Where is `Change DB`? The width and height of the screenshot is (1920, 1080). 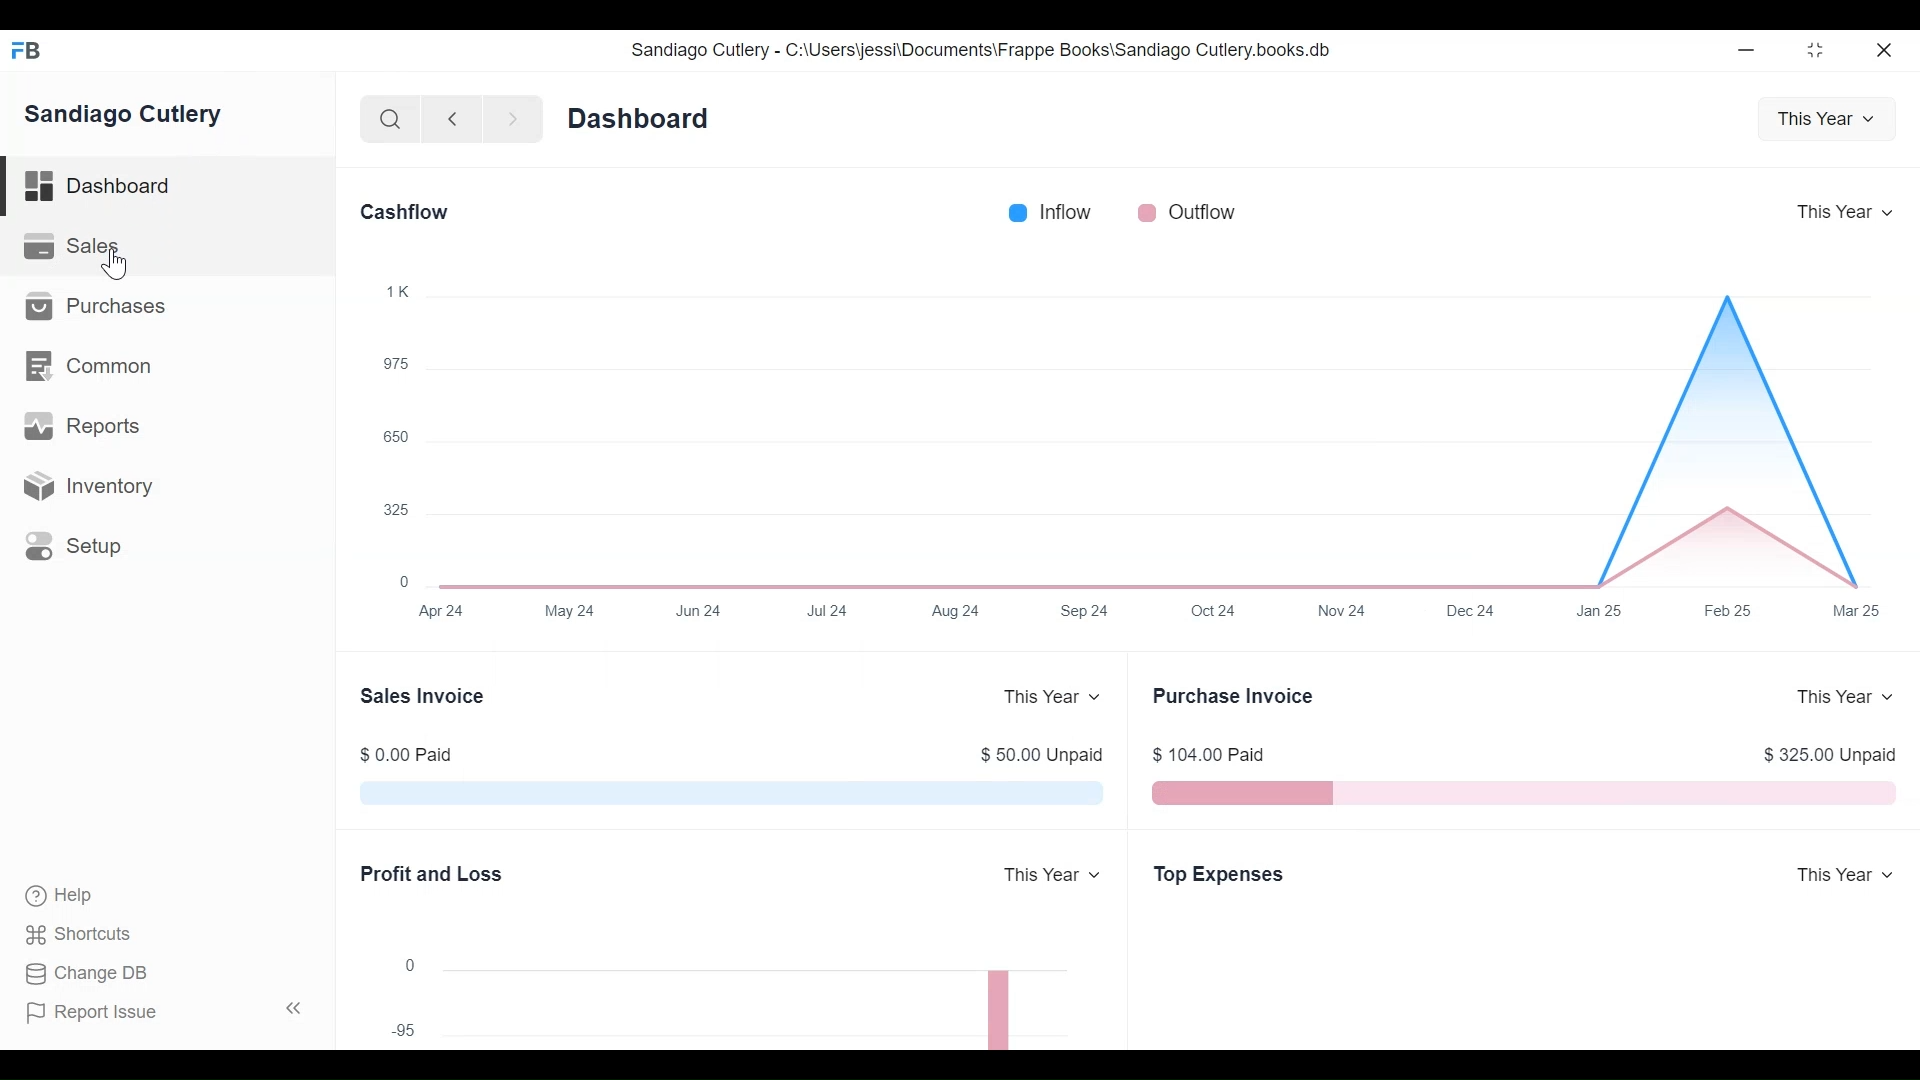 Change DB is located at coordinates (87, 974).